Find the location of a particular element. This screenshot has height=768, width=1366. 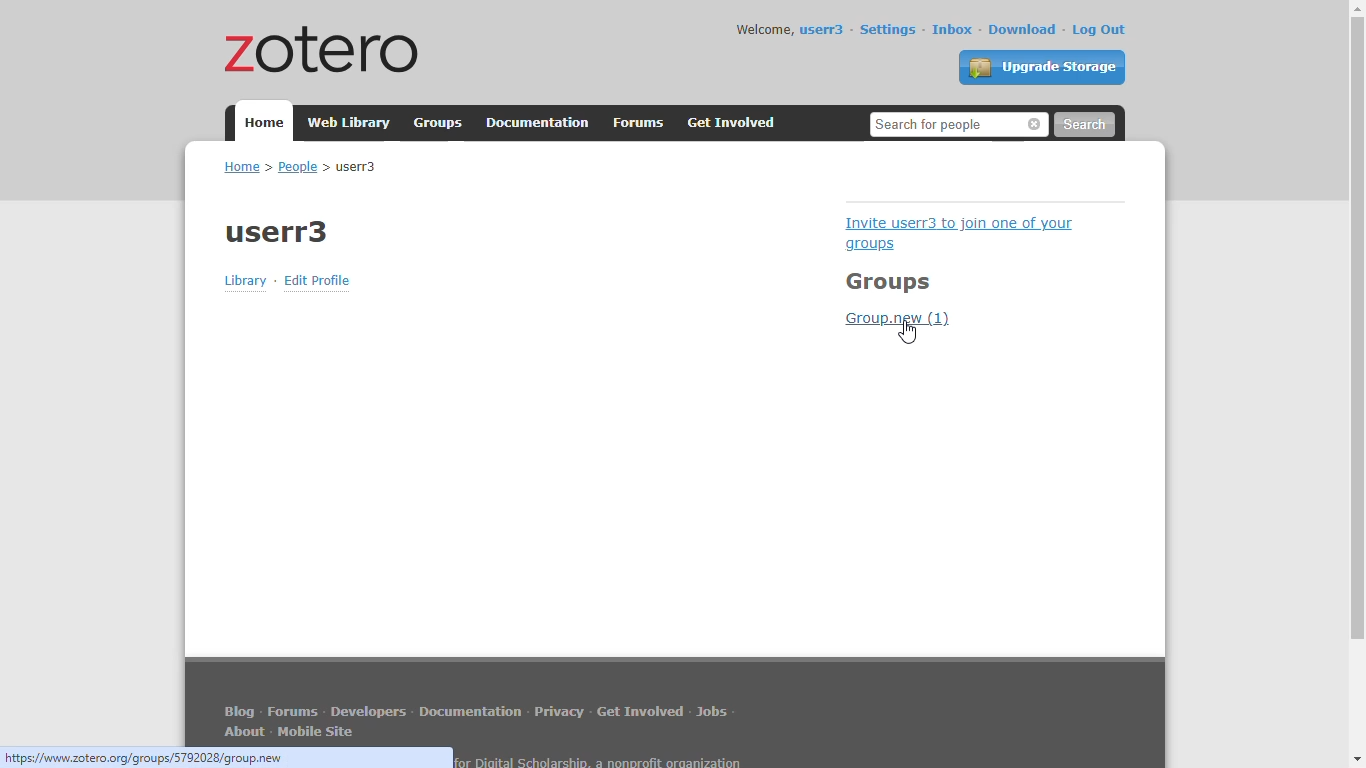

jobs is located at coordinates (712, 711).